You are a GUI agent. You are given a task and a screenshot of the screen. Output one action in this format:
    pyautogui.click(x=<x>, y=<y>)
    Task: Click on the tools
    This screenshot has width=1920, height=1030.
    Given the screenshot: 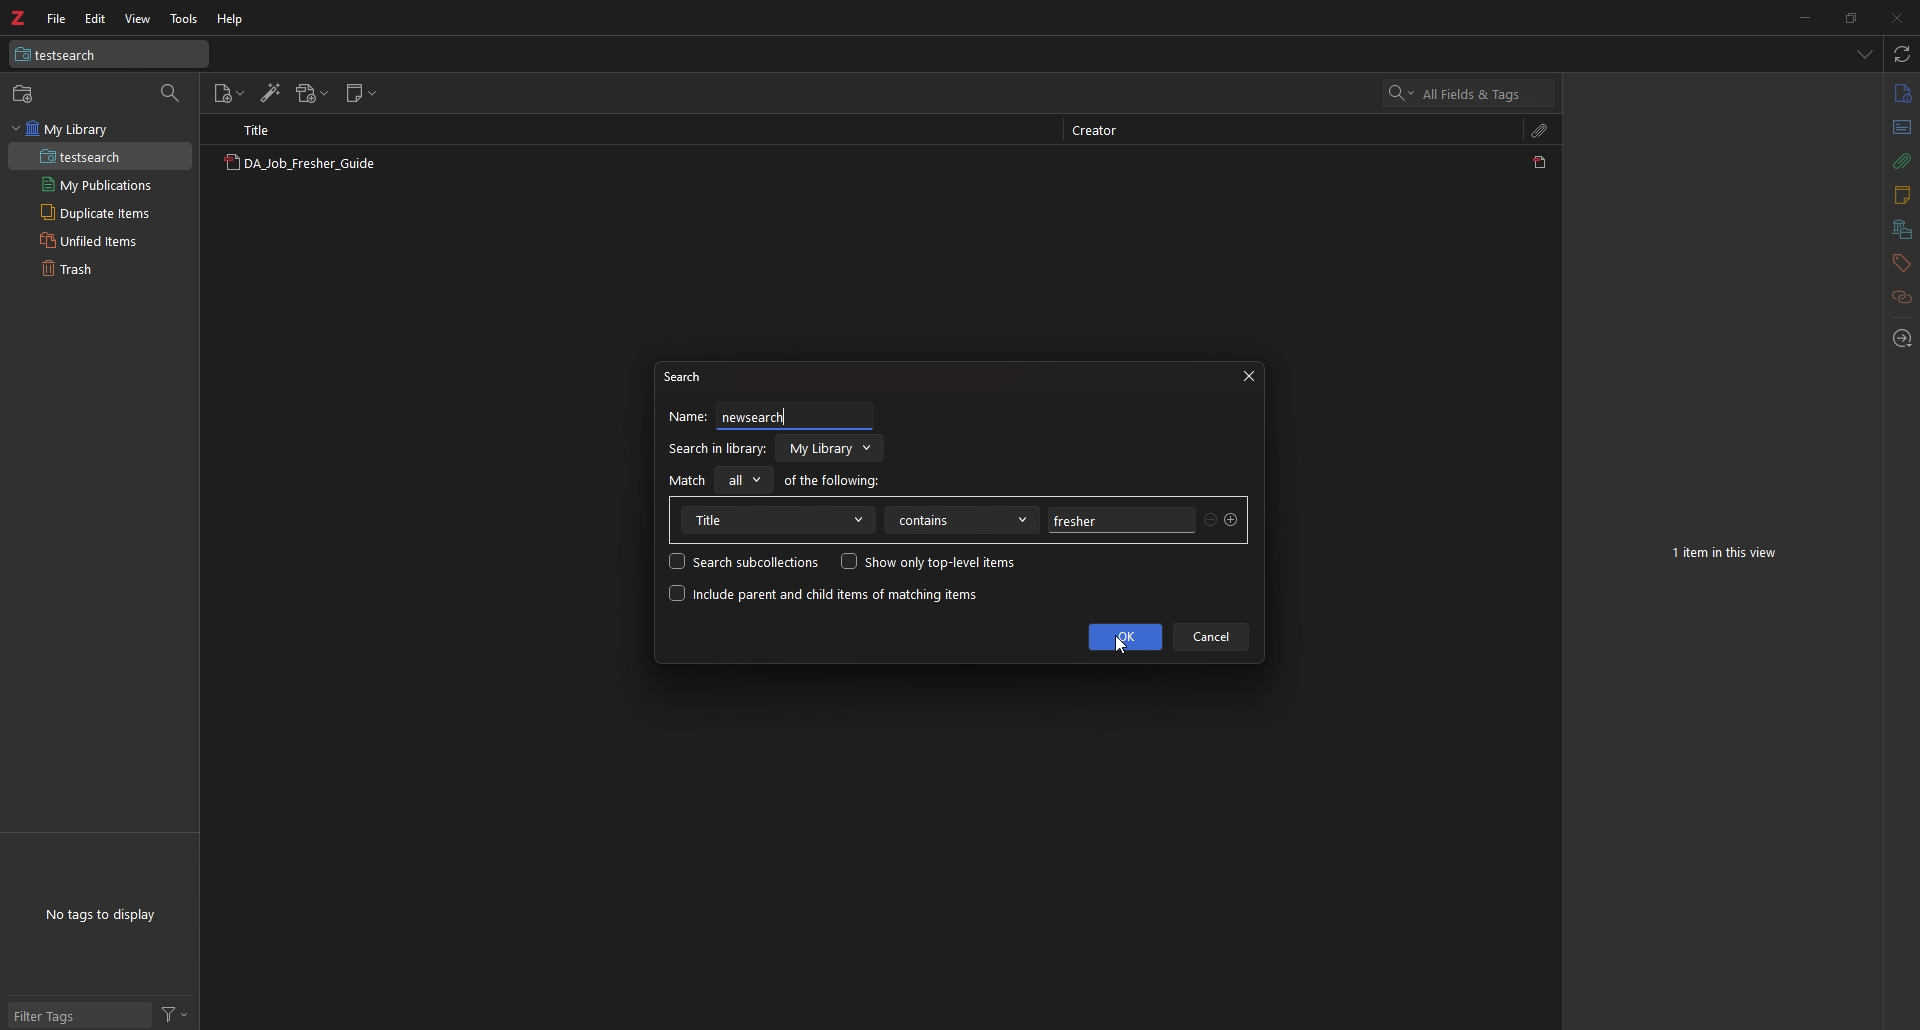 What is the action you would take?
    pyautogui.click(x=185, y=19)
    